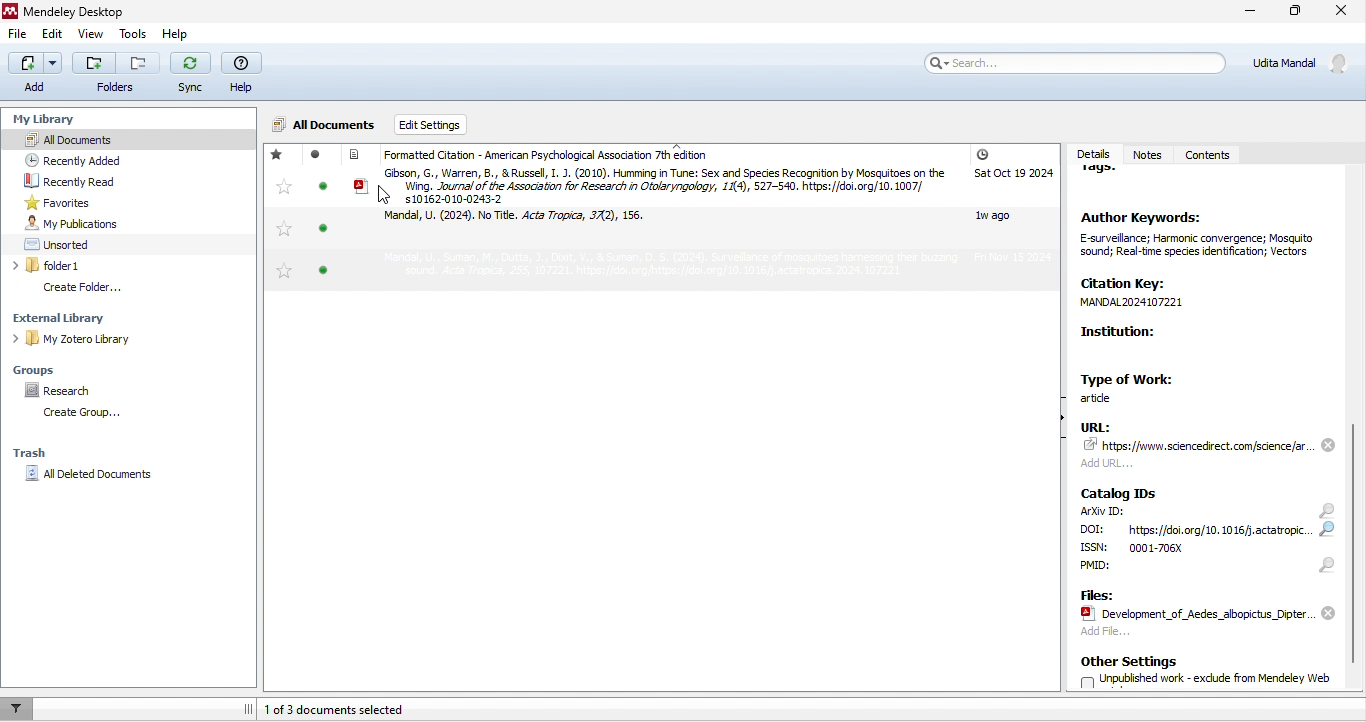 This screenshot has height=722, width=1366. What do you see at coordinates (1147, 345) in the screenshot?
I see `Institution:` at bounding box center [1147, 345].